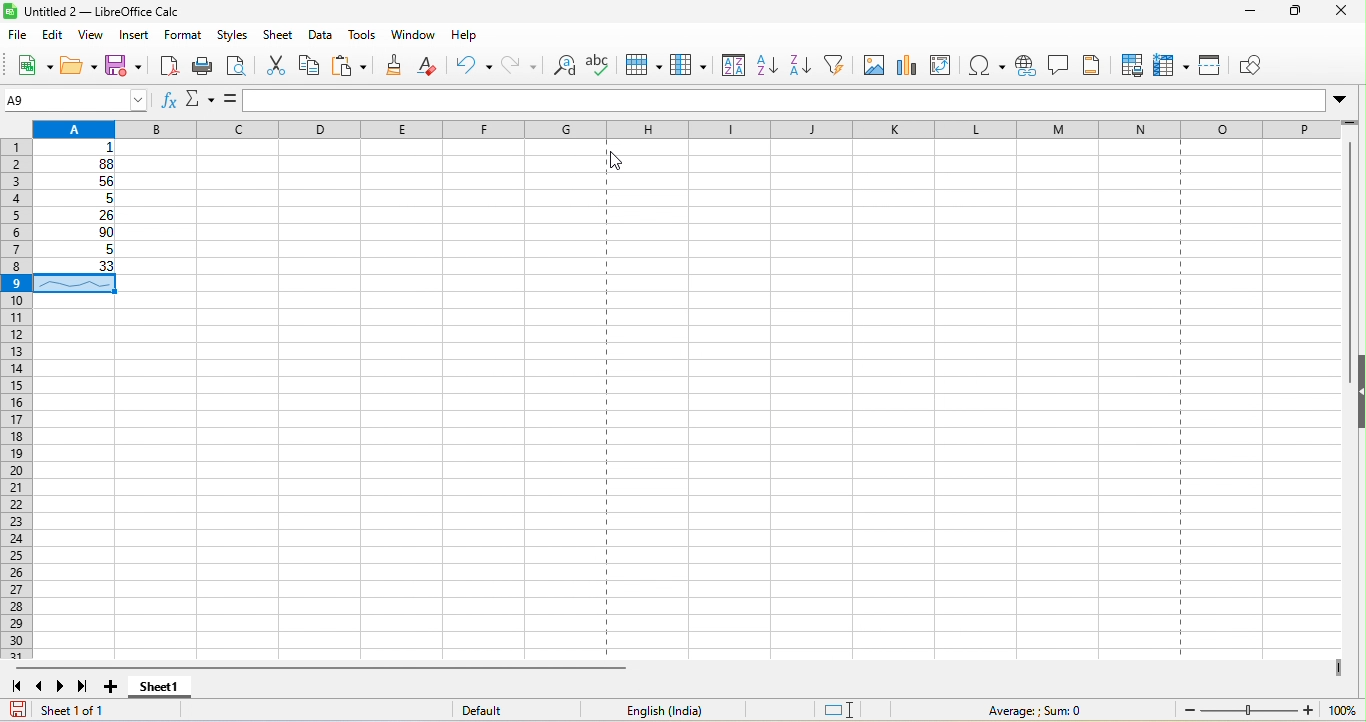  What do you see at coordinates (76, 252) in the screenshot?
I see `5` at bounding box center [76, 252].